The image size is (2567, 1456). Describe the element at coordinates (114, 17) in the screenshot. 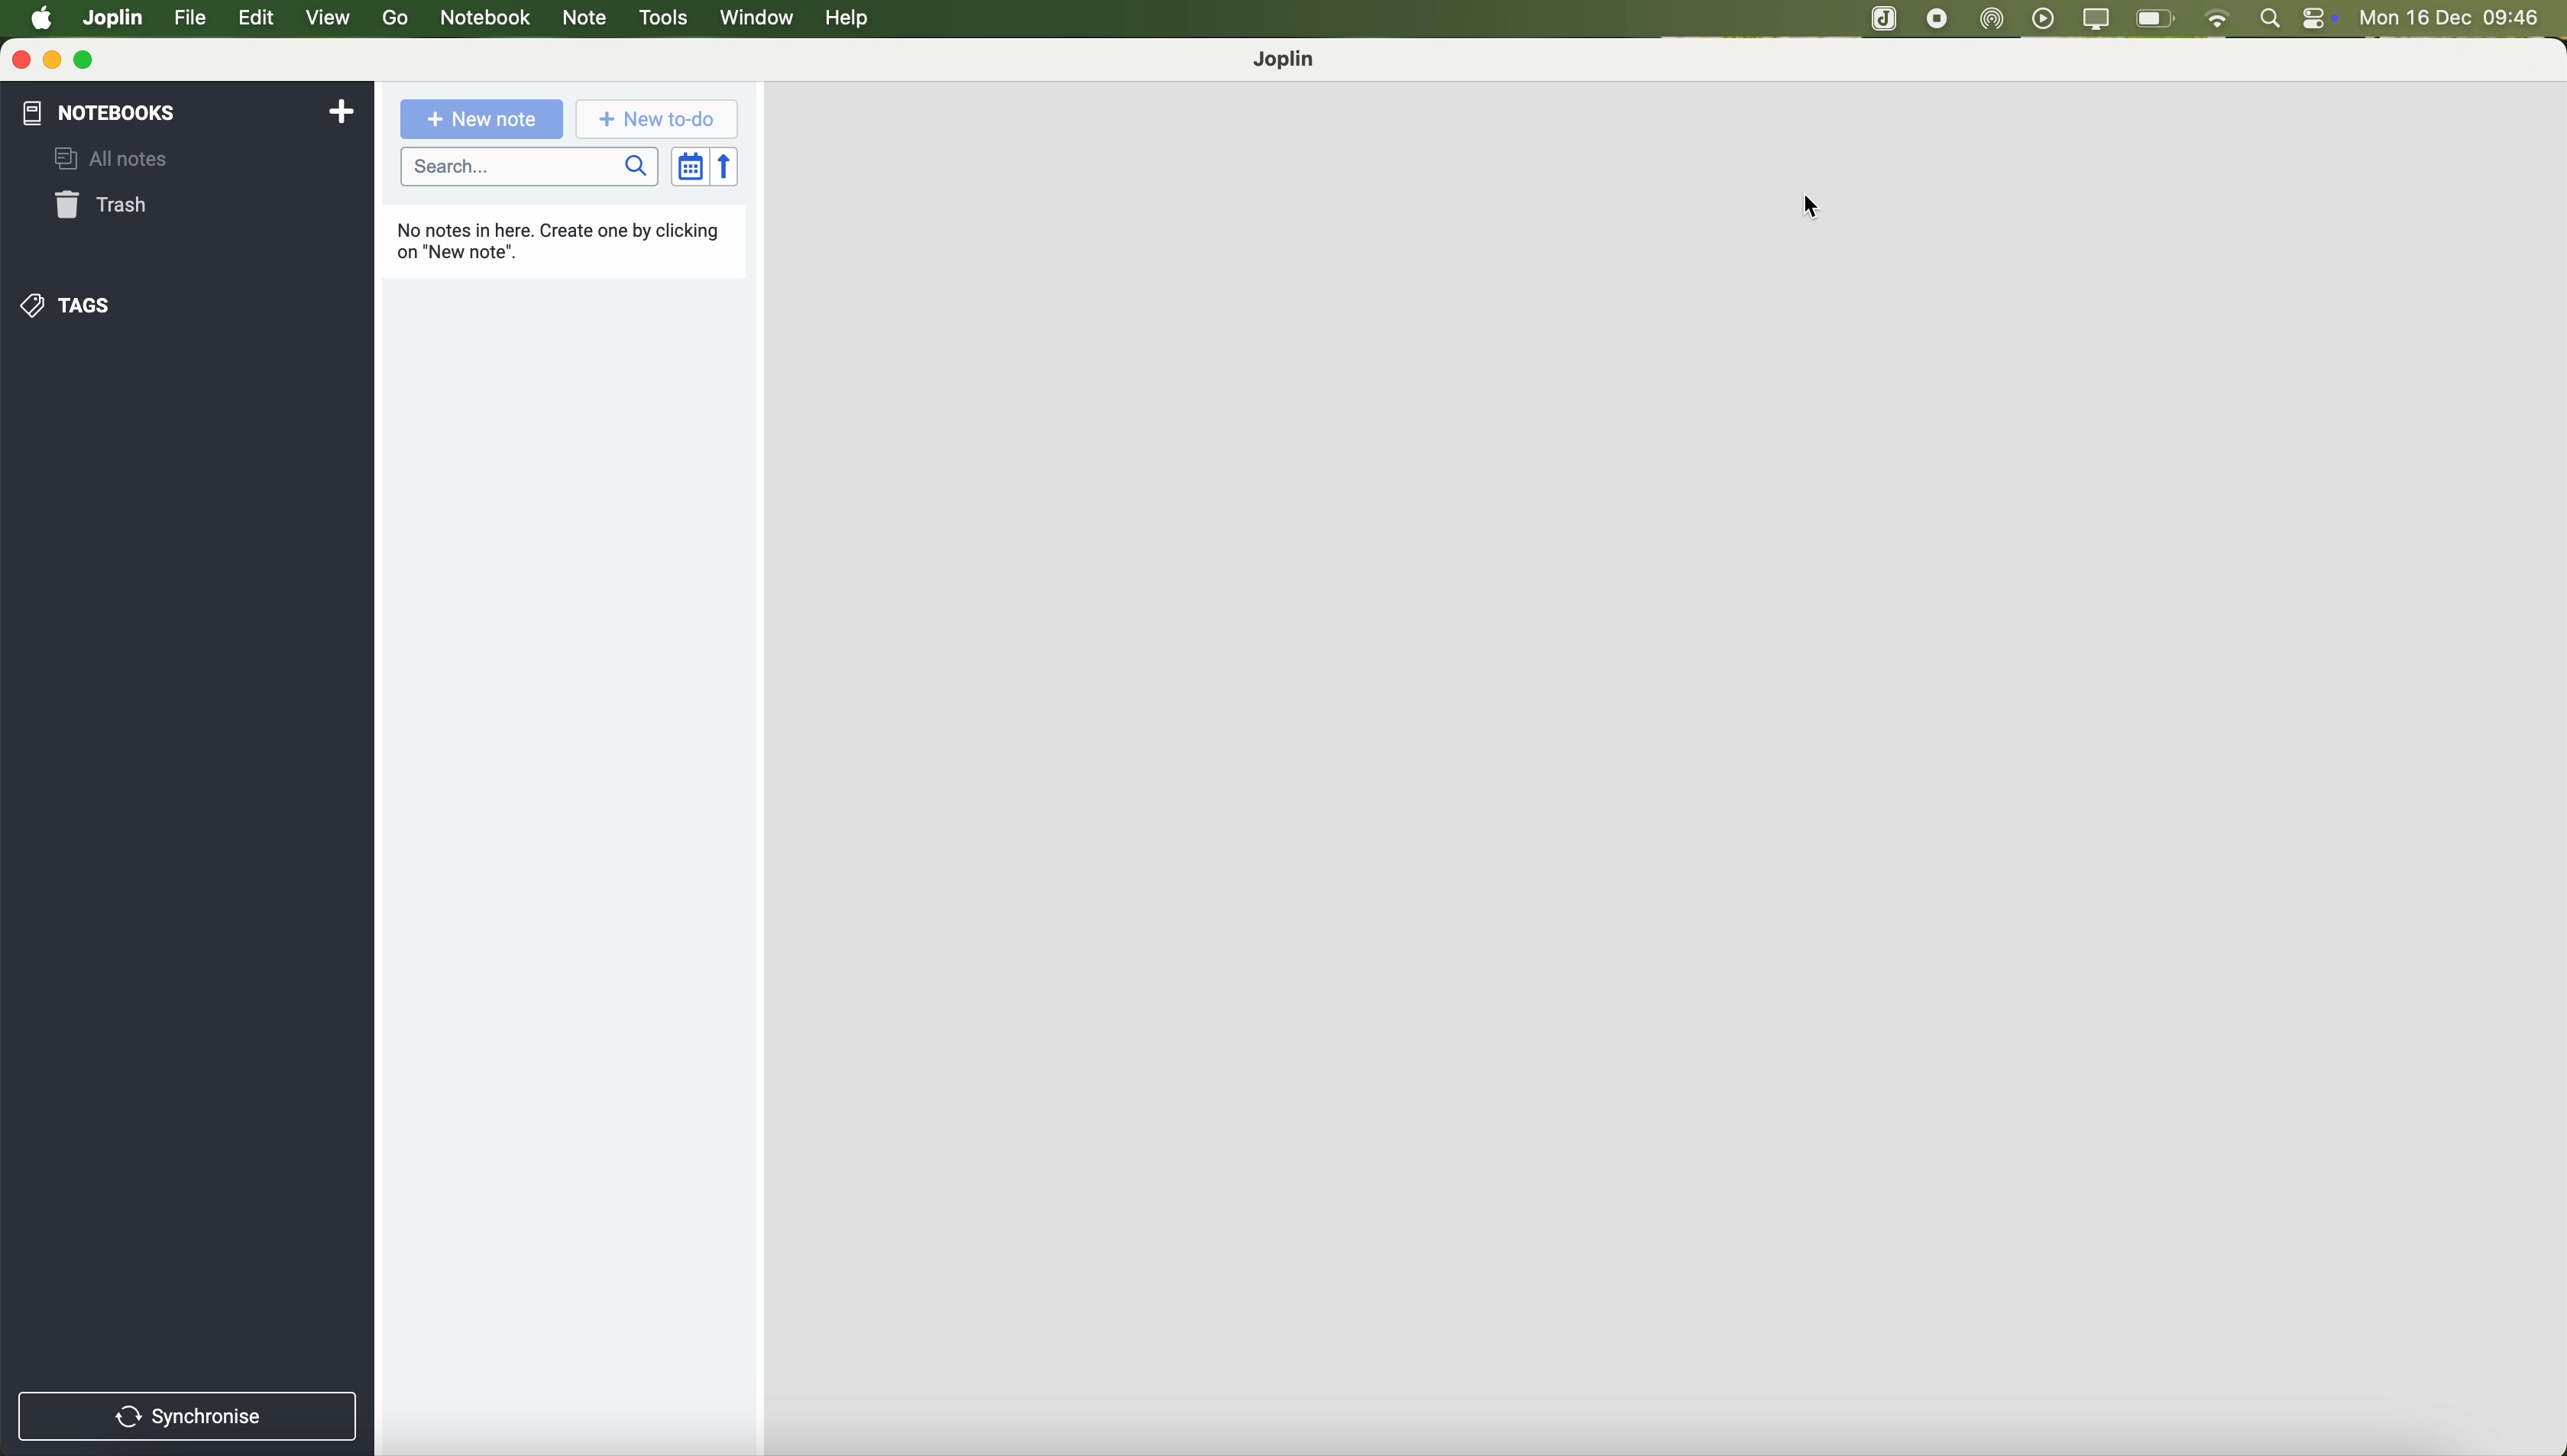

I see `Joplin` at that location.